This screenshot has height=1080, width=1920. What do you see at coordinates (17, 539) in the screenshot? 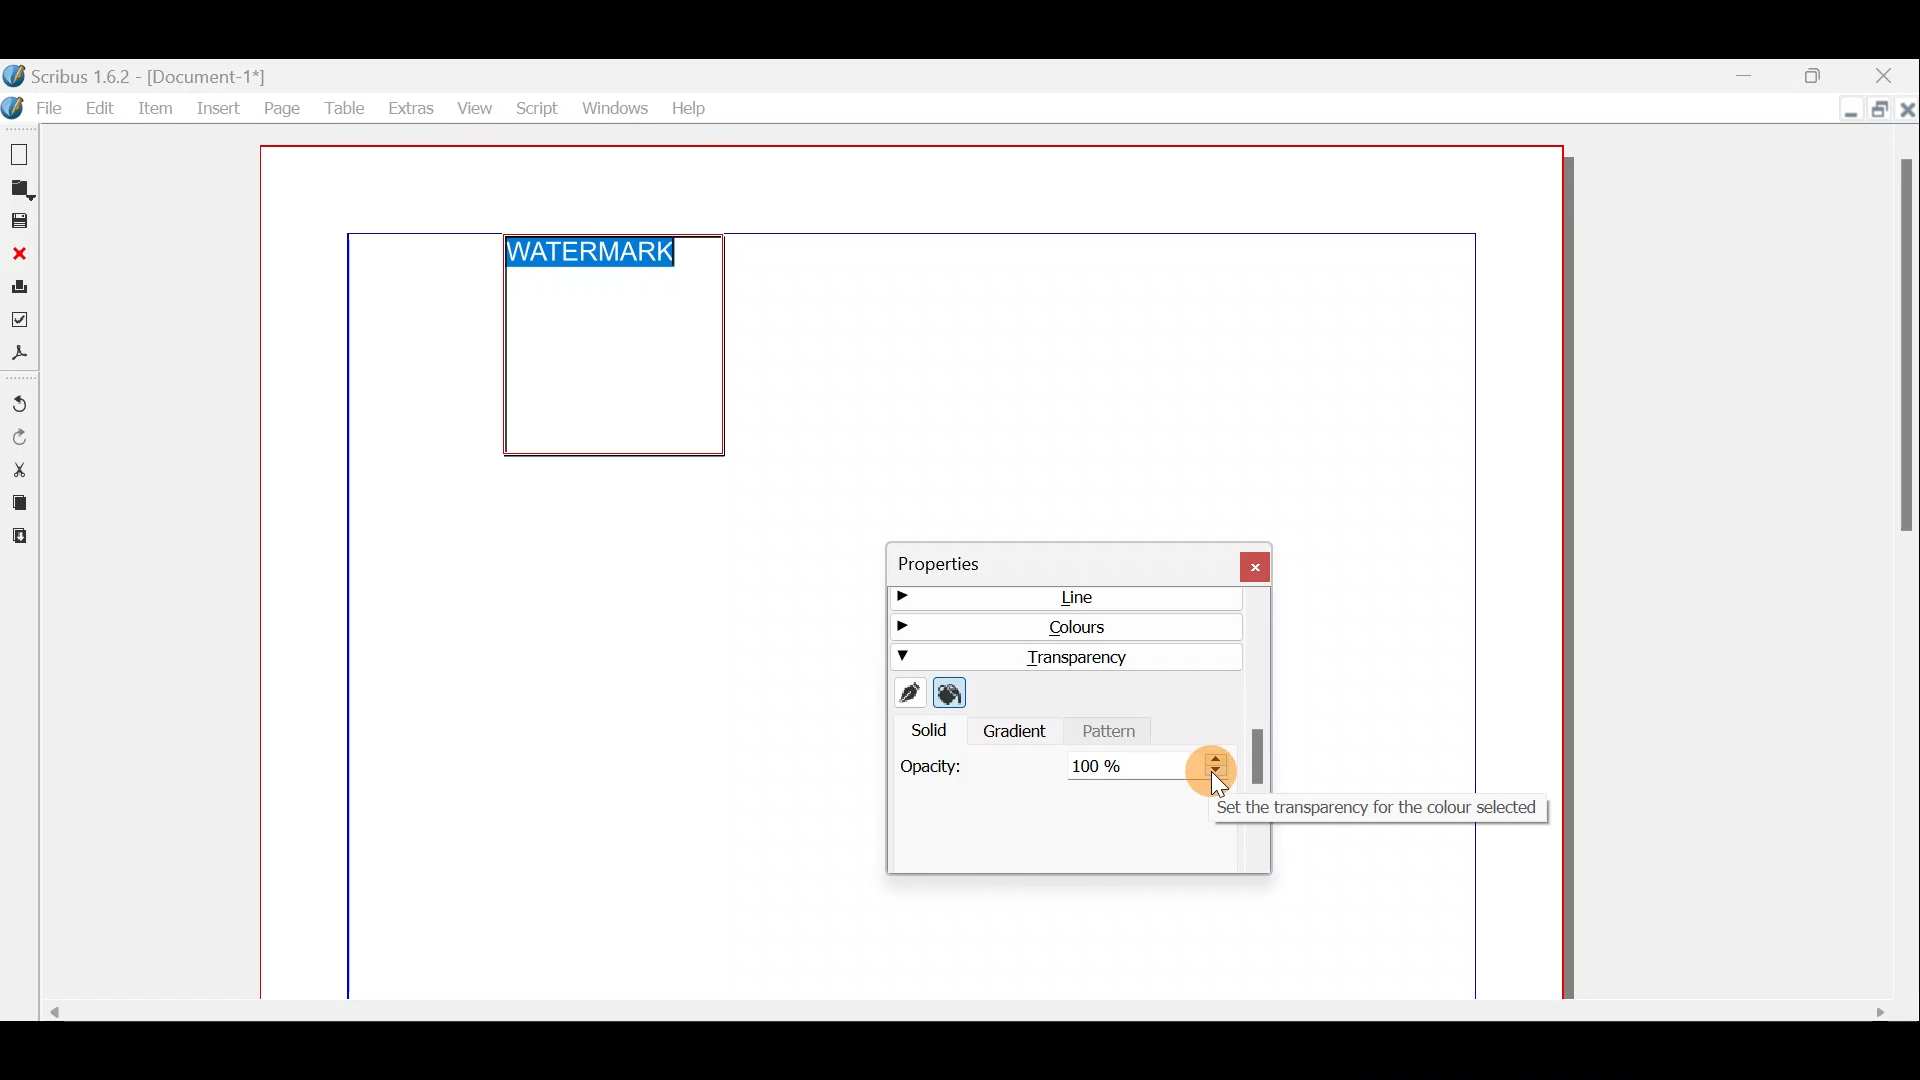
I see `Paste` at bounding box center [17, 539].